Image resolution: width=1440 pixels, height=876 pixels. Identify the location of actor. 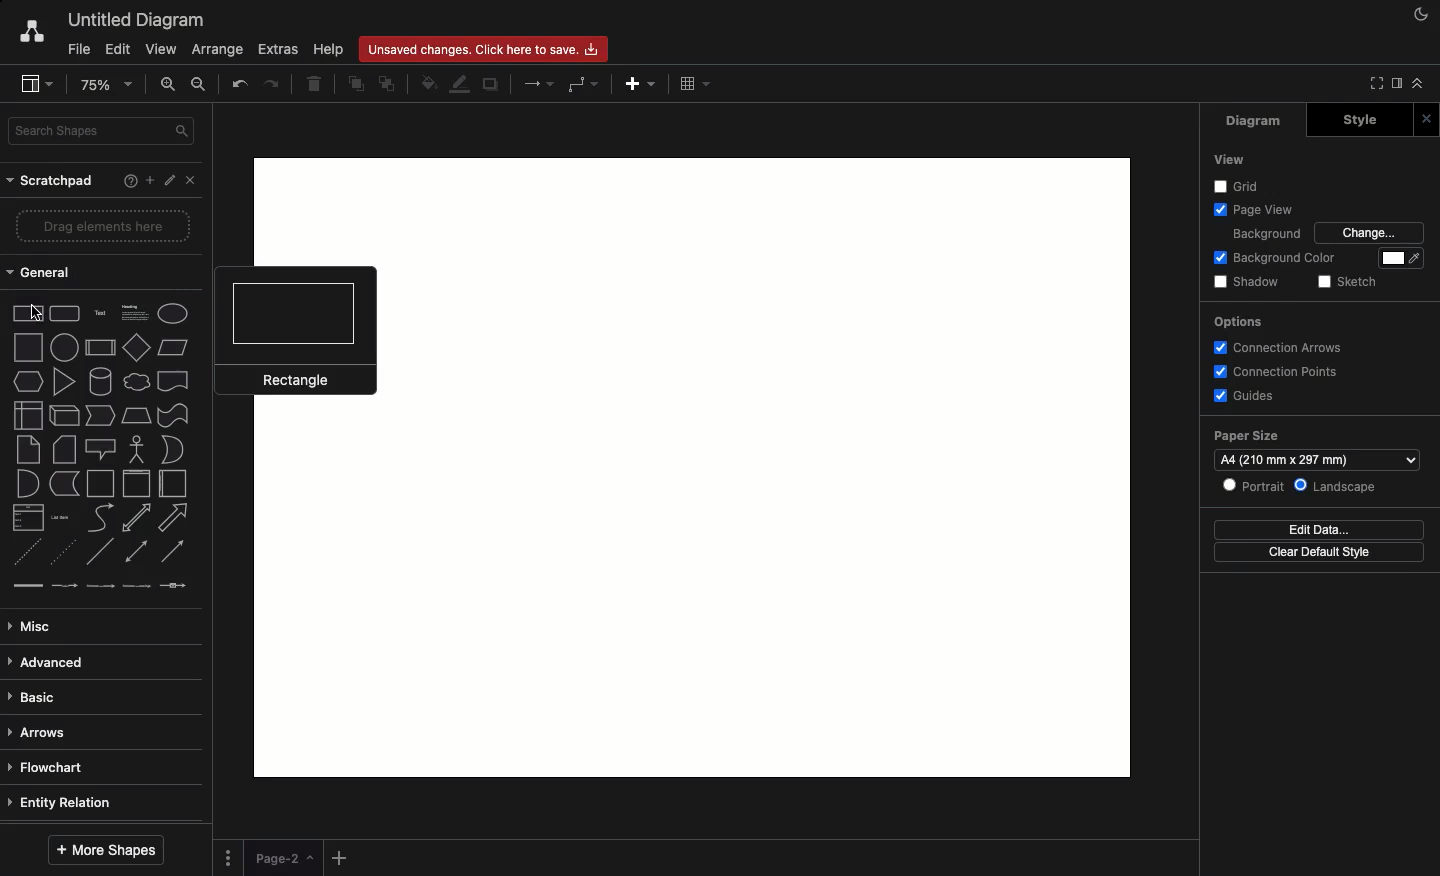
(139, 449).